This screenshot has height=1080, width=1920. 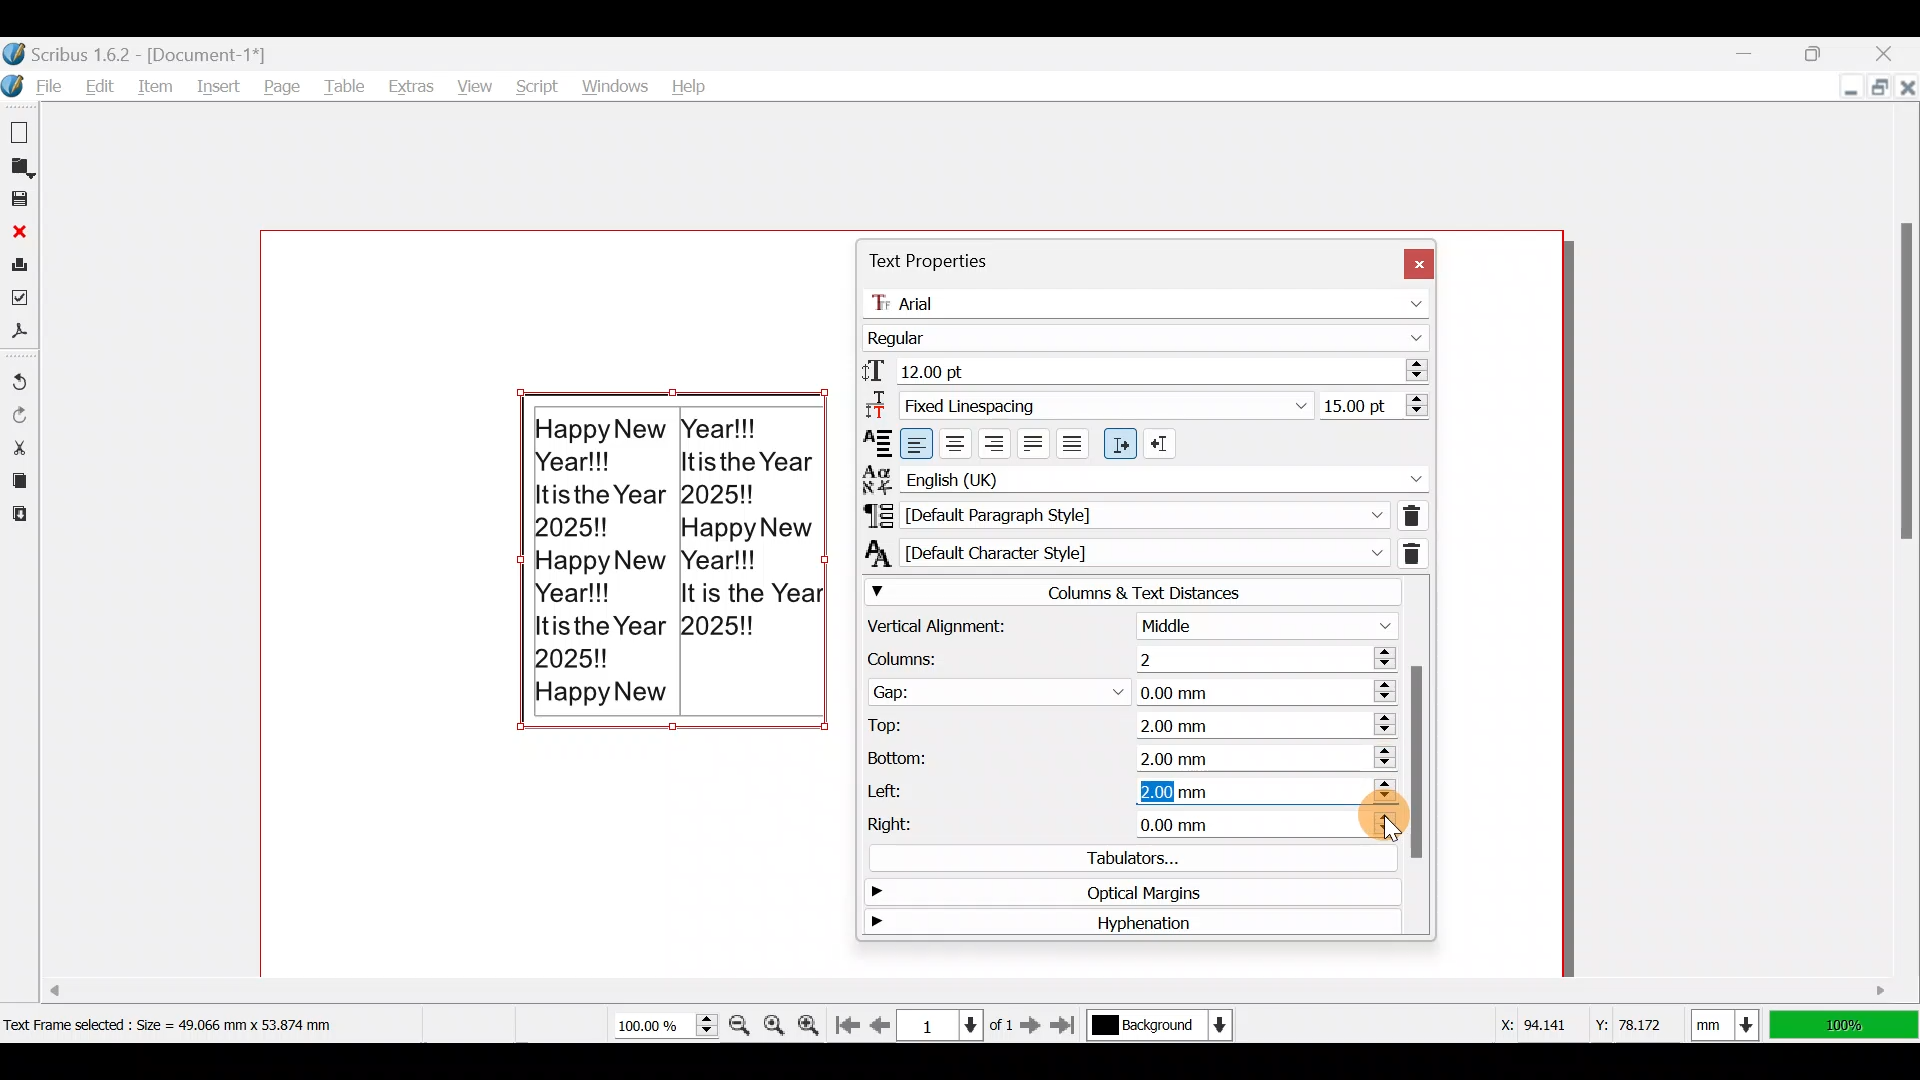 I want to click on Close, so click(x=19, y=233).